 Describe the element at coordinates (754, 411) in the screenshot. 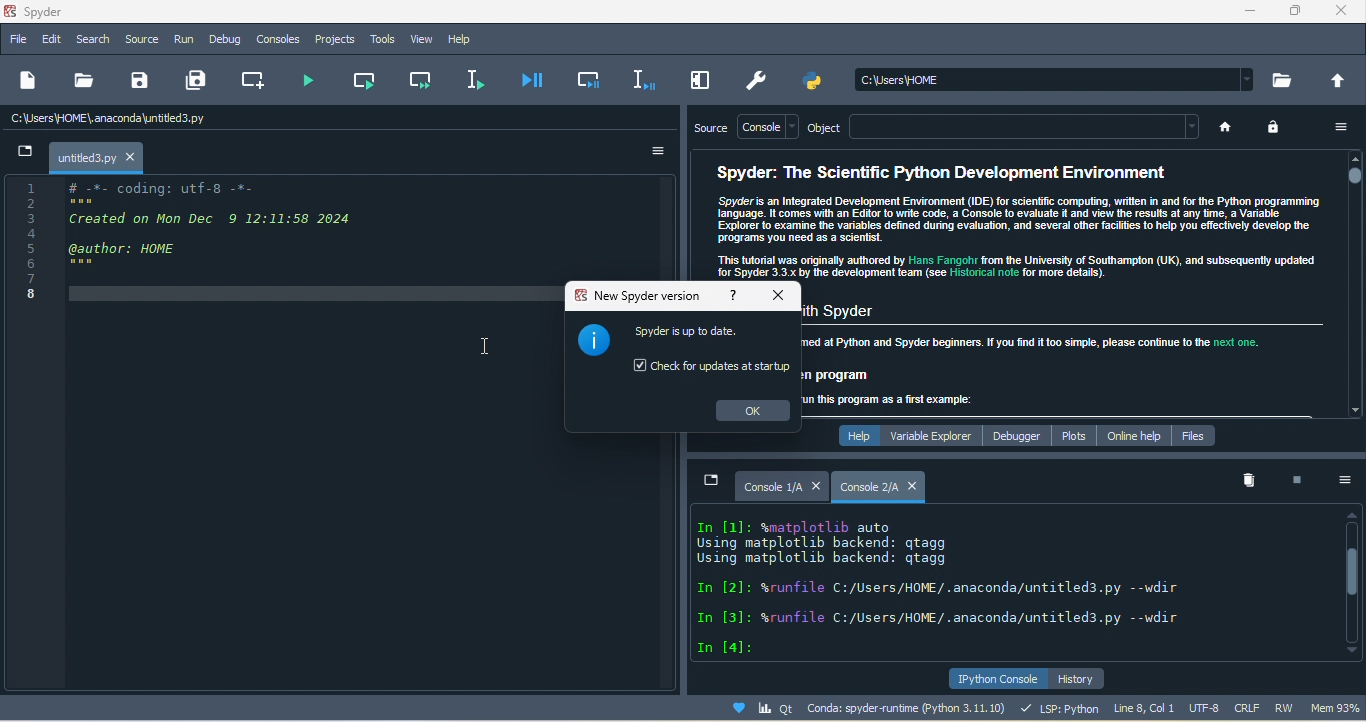

I see `ok` at that location.